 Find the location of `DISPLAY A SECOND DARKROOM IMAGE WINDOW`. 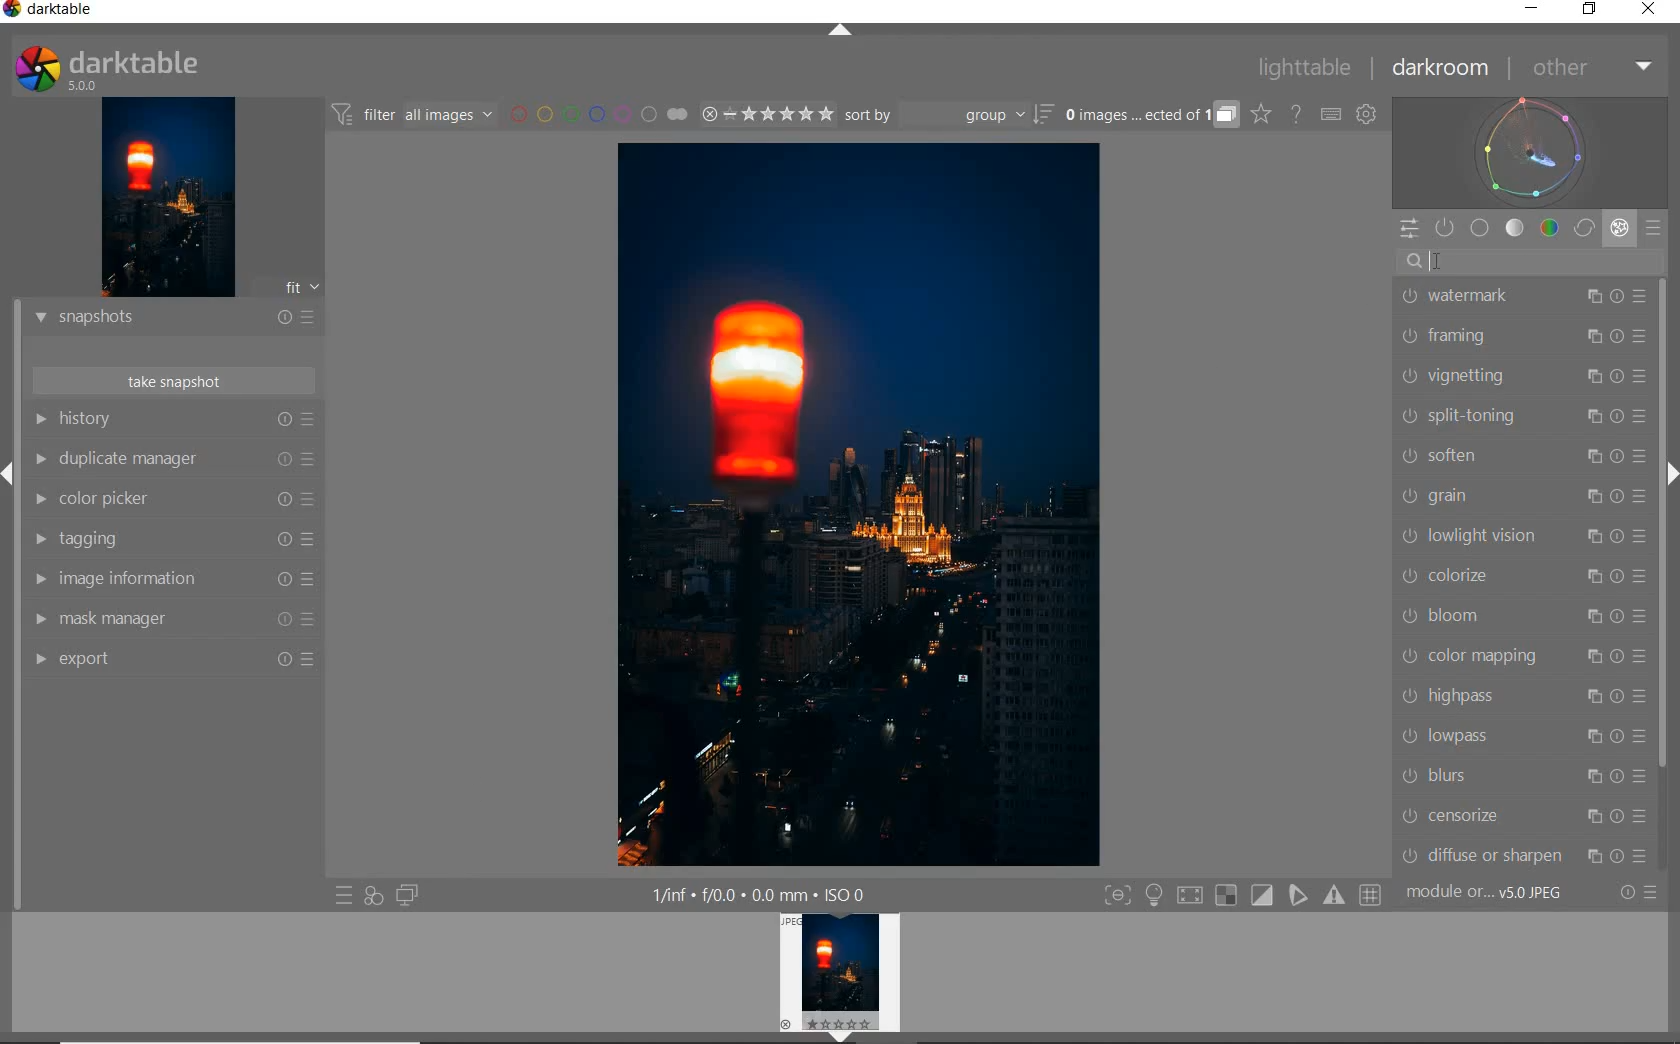

DISPLAY A SECOND DARKROOM IMAGE WINDOW is located at coordinates (407, 896).